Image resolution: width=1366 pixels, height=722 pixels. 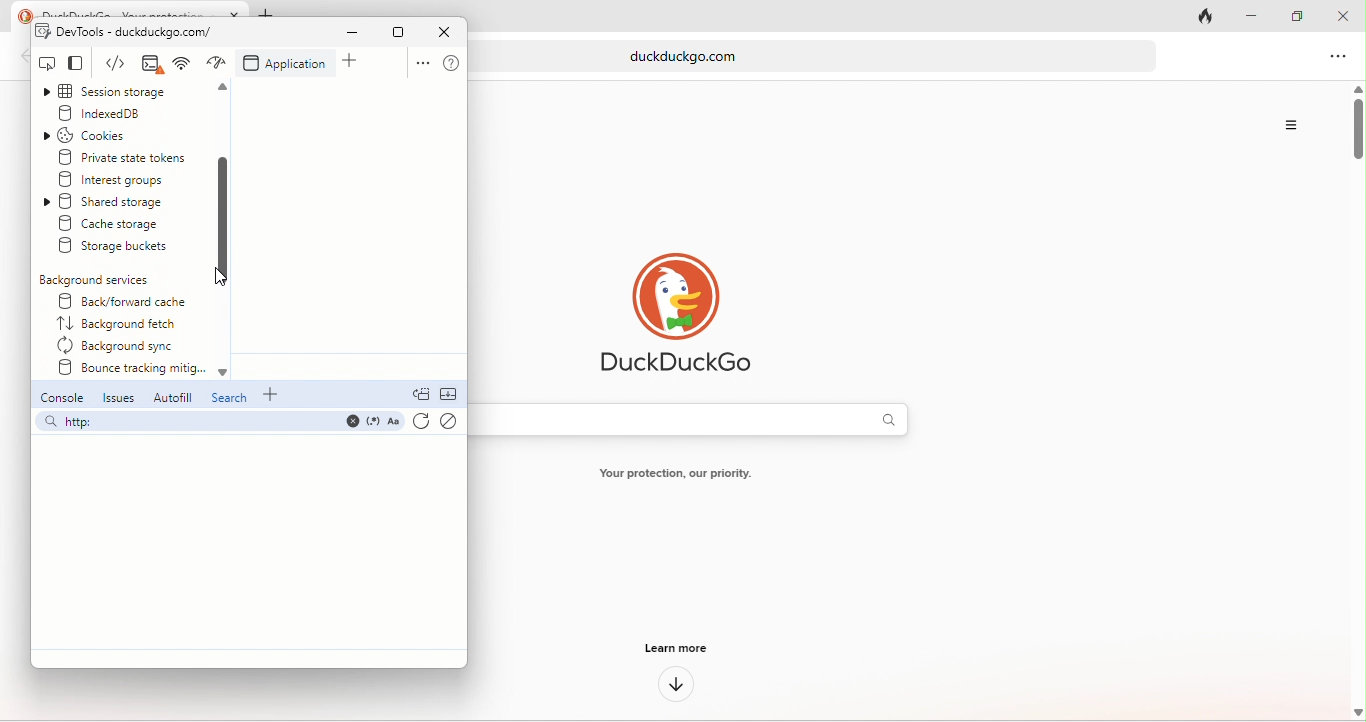 I want to click on indexed, so click(x=122, y=114).